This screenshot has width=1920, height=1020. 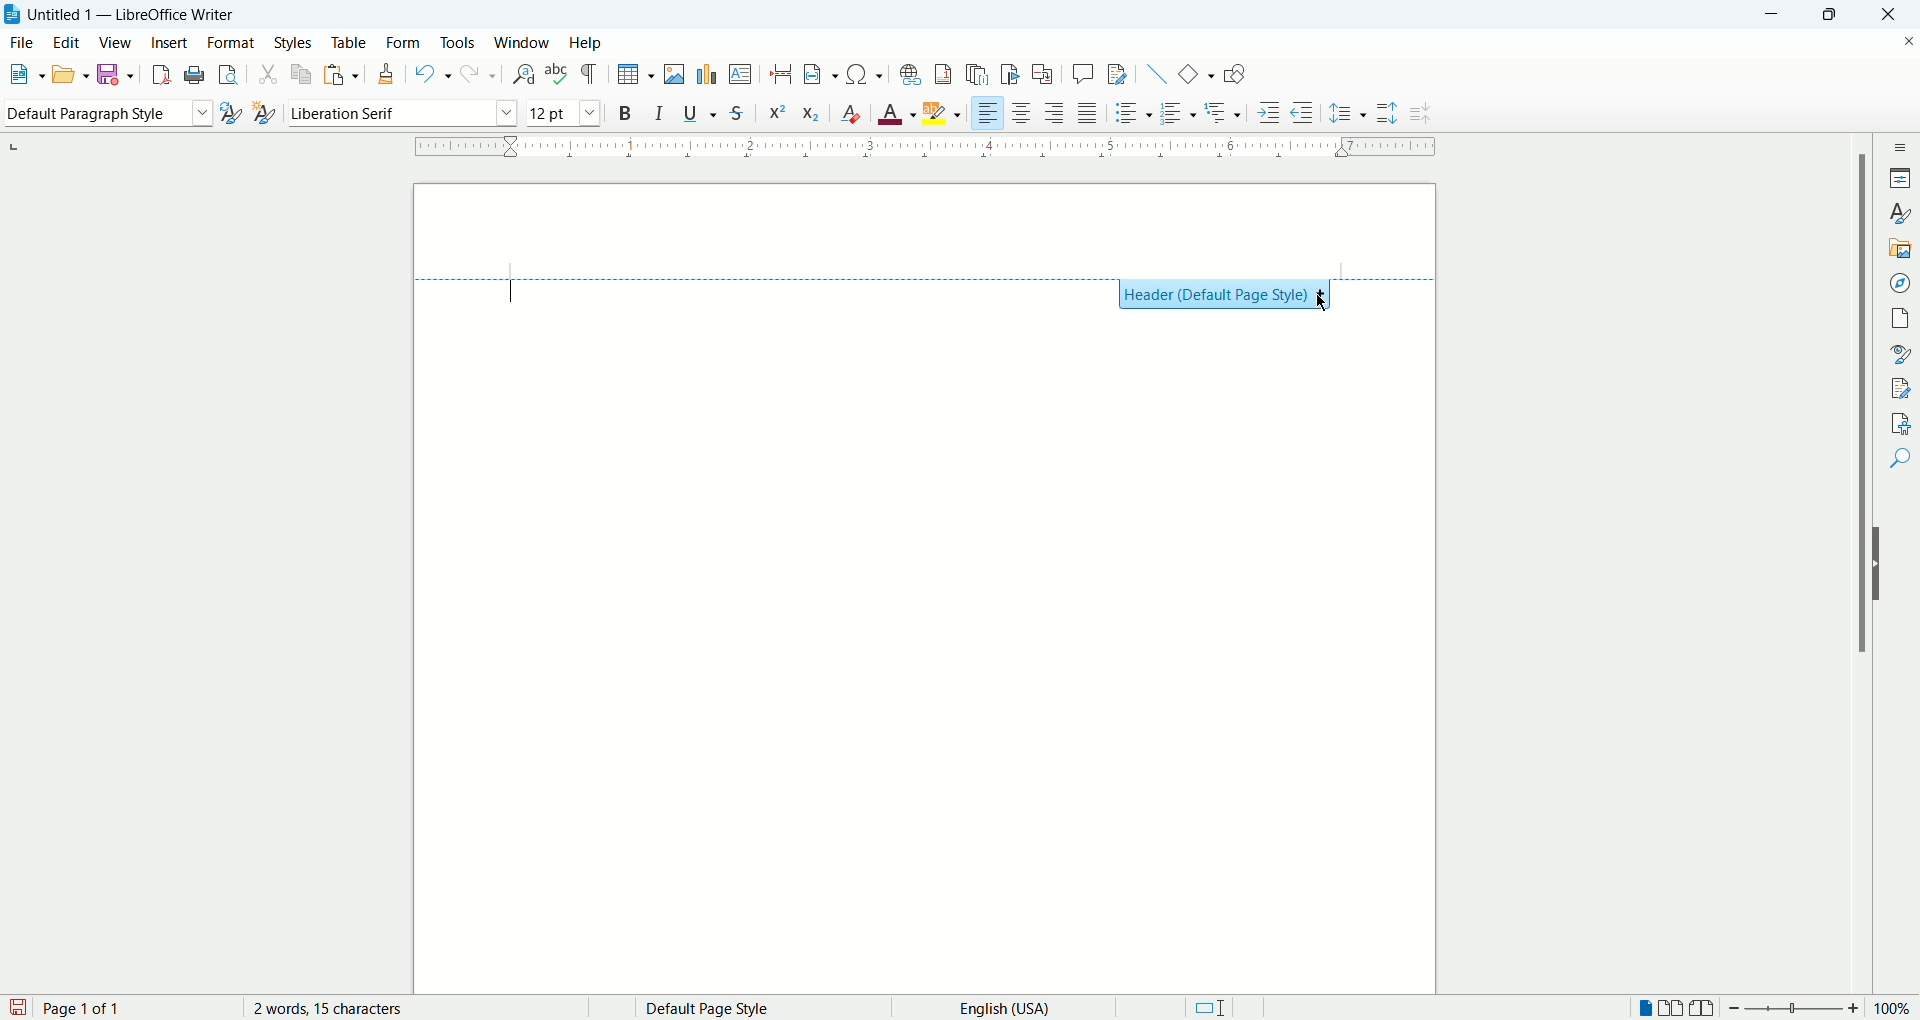 I want to click on basic shapes, so click(x=1194, y=74).